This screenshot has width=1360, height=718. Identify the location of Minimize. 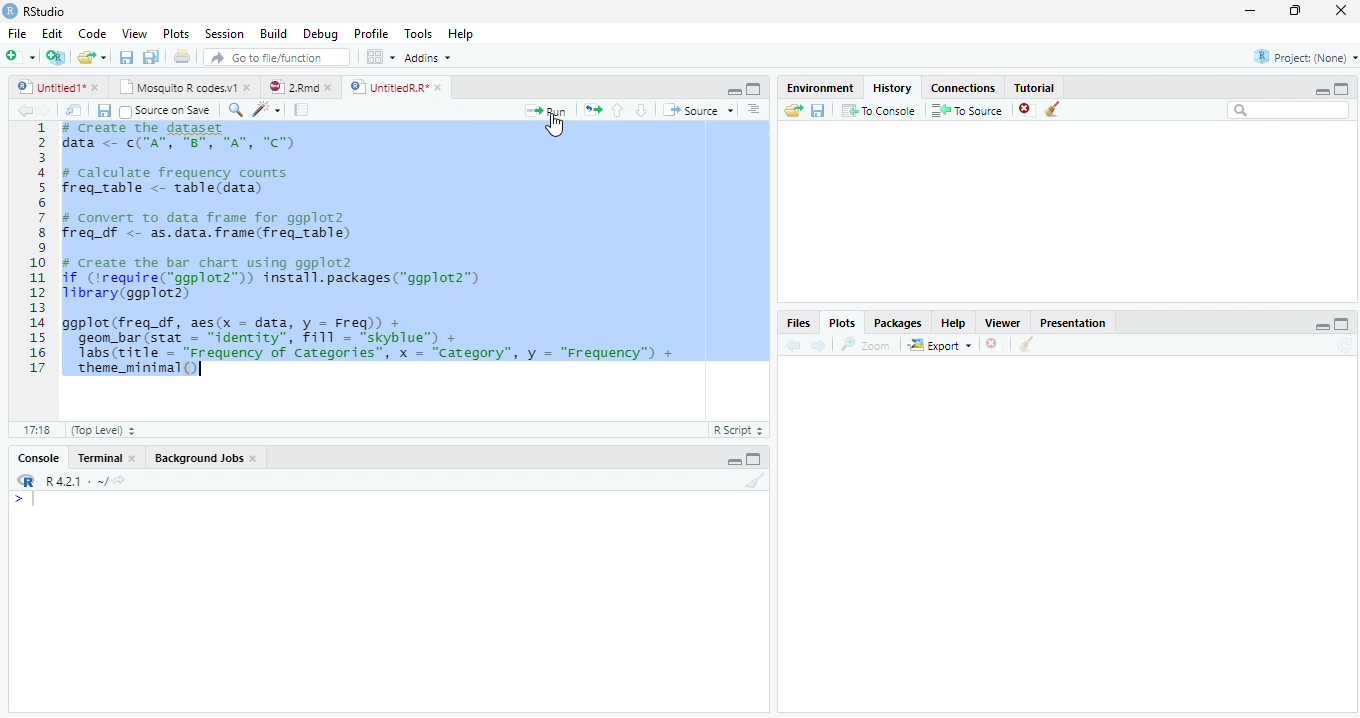
(1323, 328).